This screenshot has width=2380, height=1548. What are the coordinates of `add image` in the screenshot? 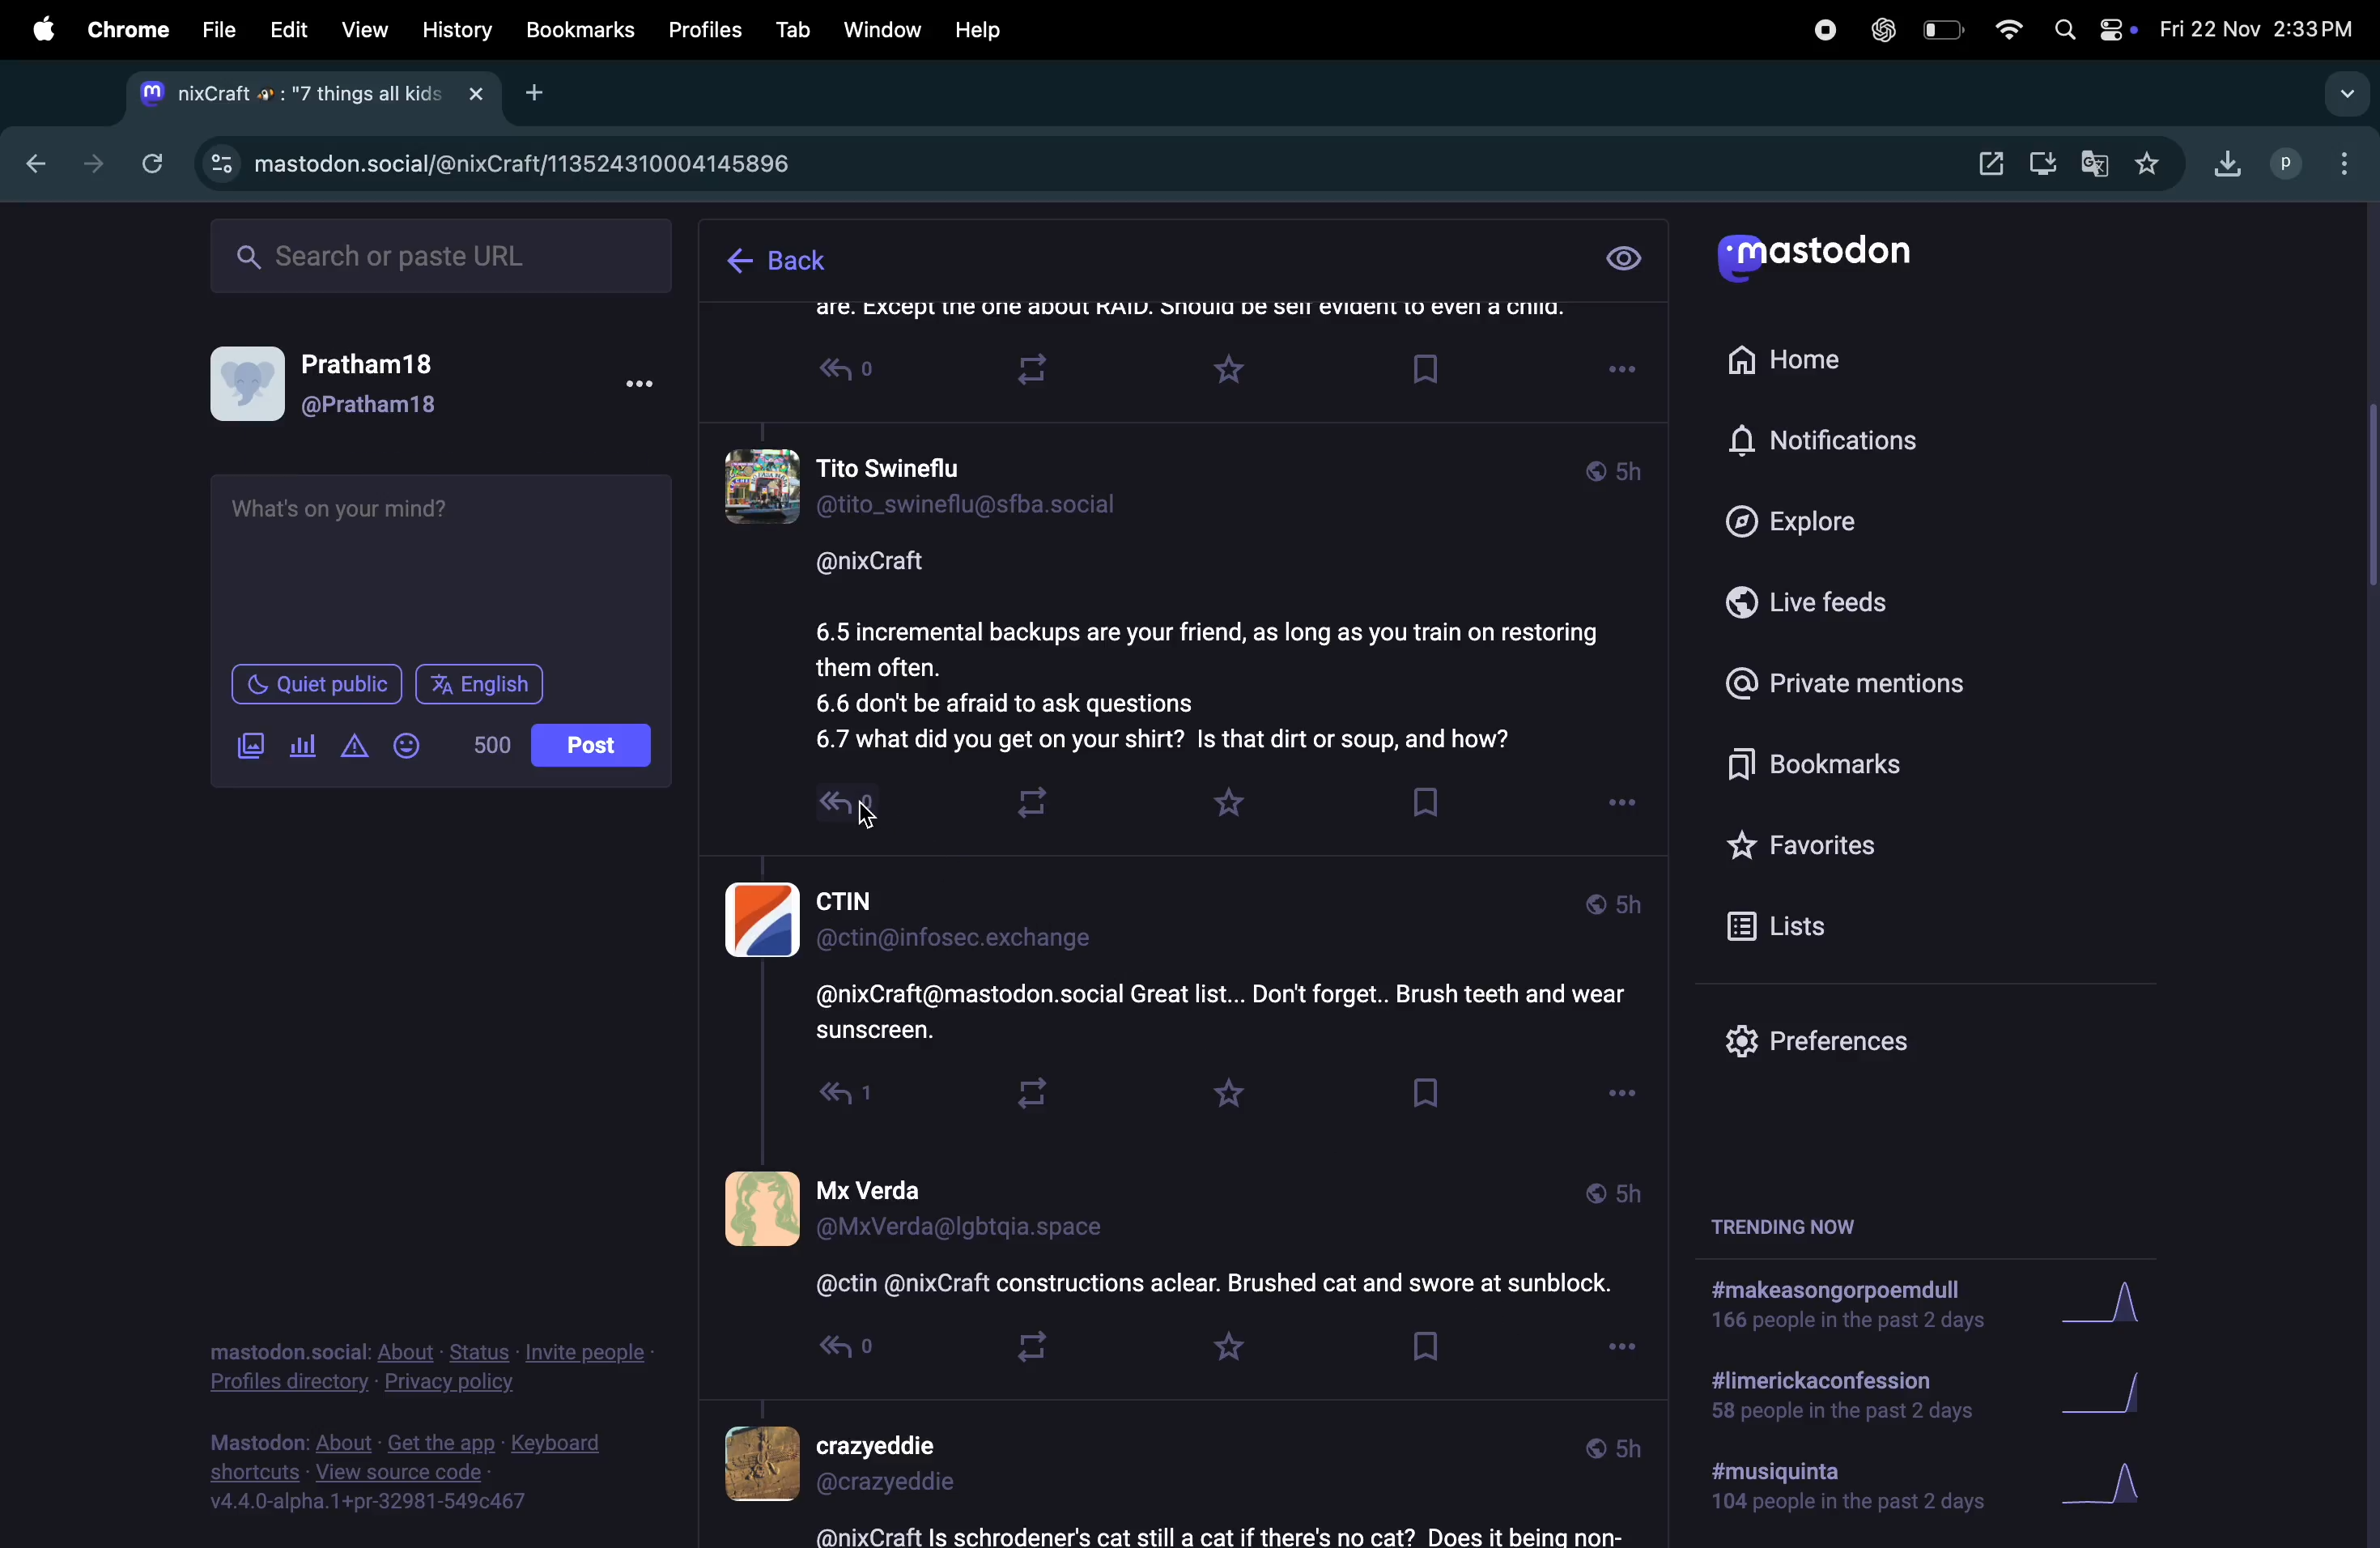 It's located at (244, 744).